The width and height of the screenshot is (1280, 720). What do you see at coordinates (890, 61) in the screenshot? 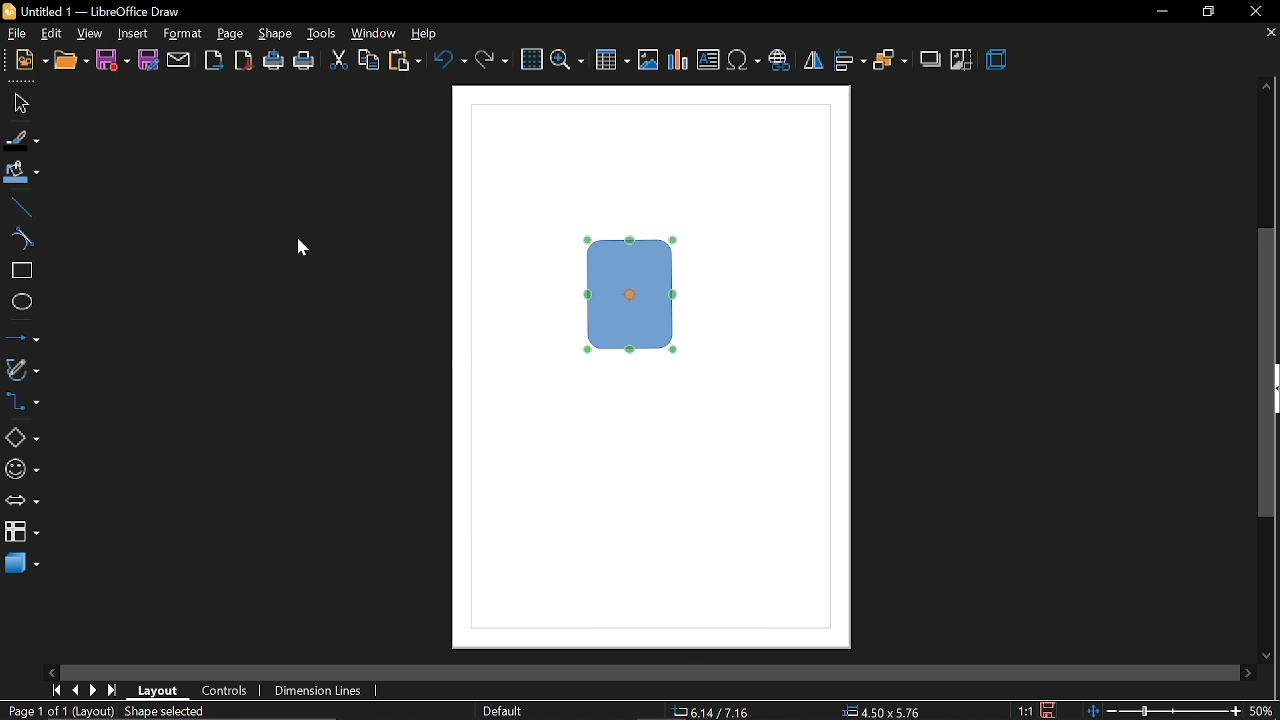
I see `arrange` at bounding box center [890, 61].